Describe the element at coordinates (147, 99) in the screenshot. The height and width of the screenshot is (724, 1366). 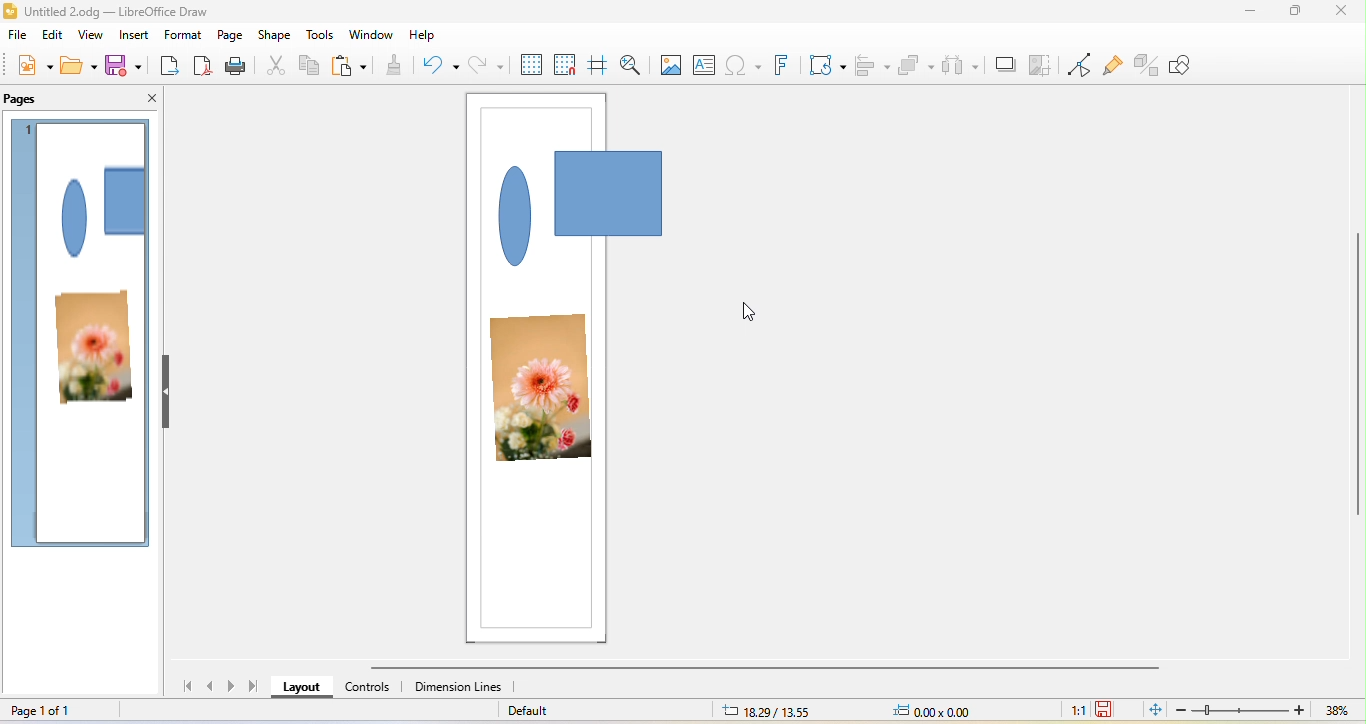
I see `close` at that location.